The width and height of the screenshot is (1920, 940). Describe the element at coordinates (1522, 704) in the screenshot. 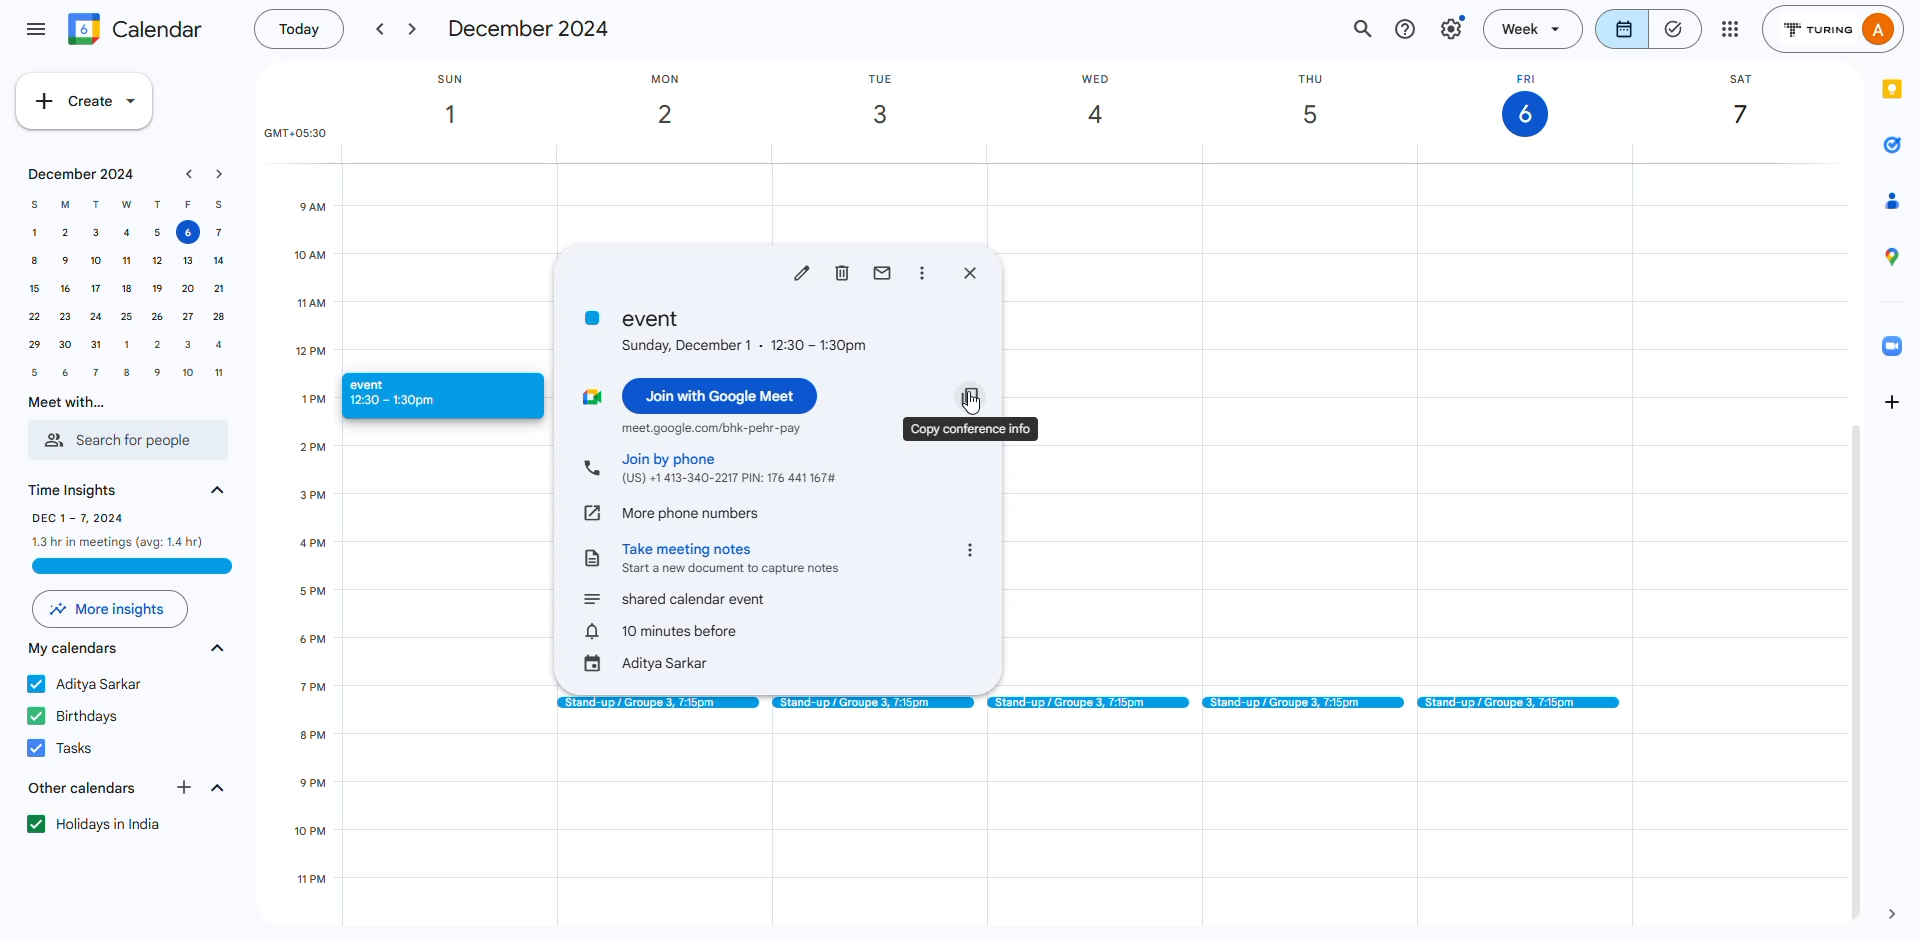

I see `meetings` at that location.